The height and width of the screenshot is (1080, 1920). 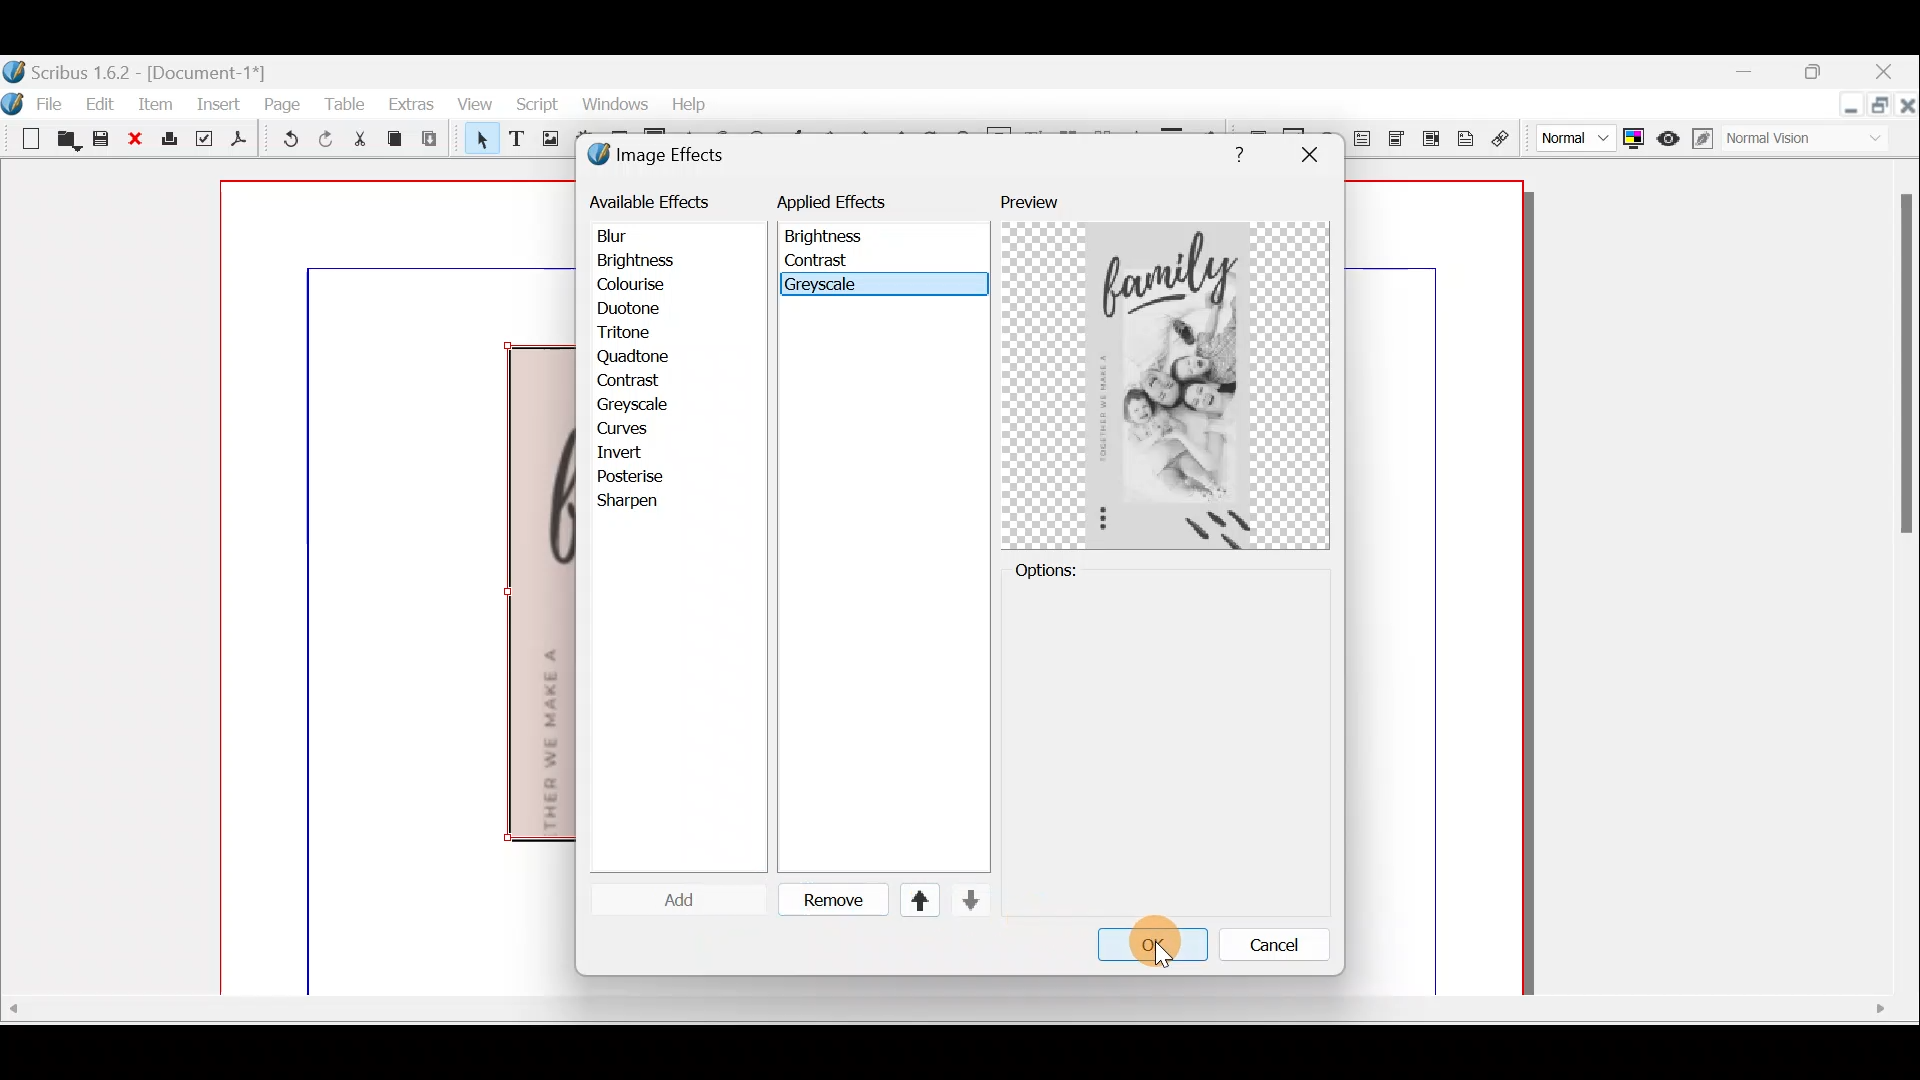 What do you see at coordinates (1161, 956) in the screenshot?
I see `Cursor` at bounding box center [1161, 956].